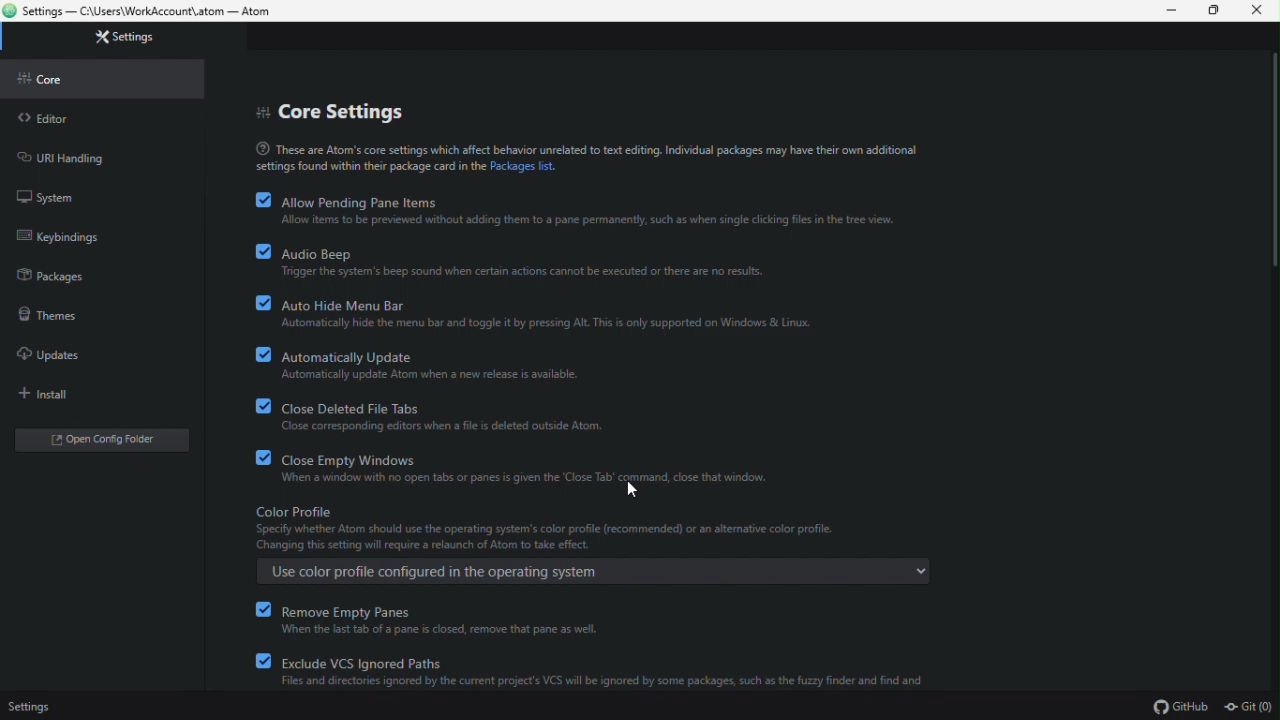 This screenshot has width=1280, height=720. Describe the element at coordinates (69, 156) in the screenshot. I see `URL handling` at that location.